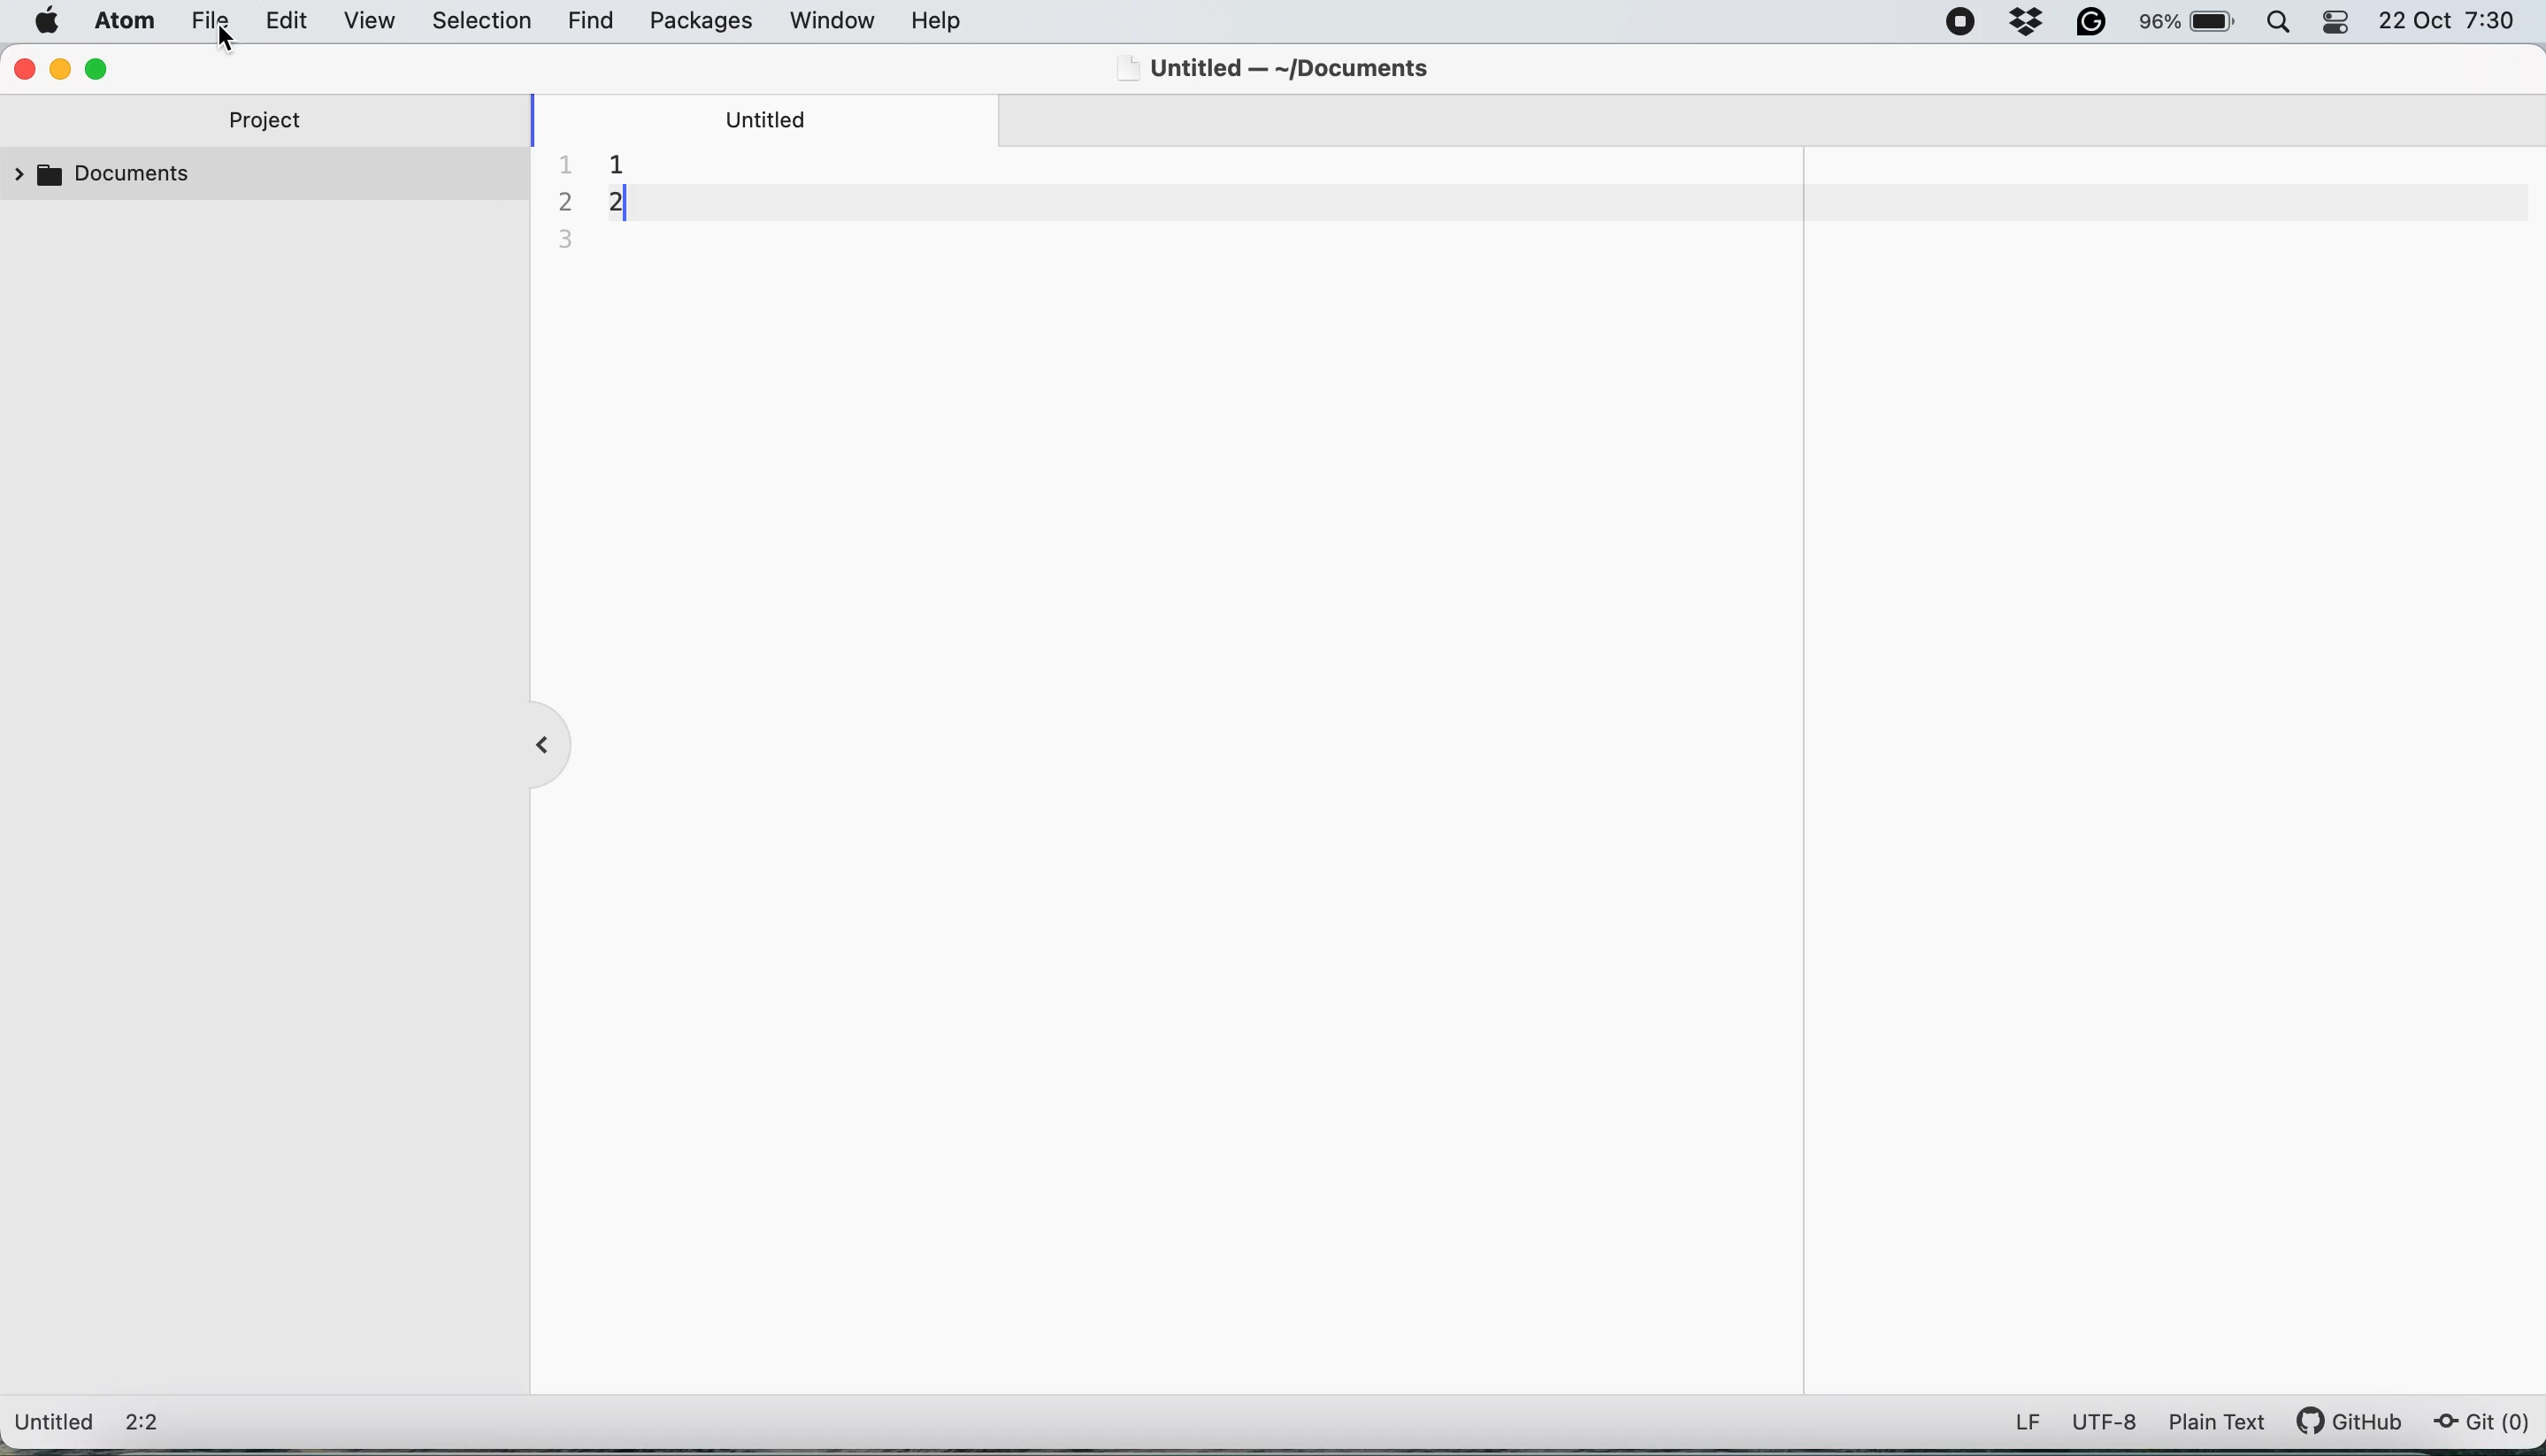 Image resolution: width=2546 pixels, height=1456 pixels. I want to click on plain text, so click(2214, 1427).